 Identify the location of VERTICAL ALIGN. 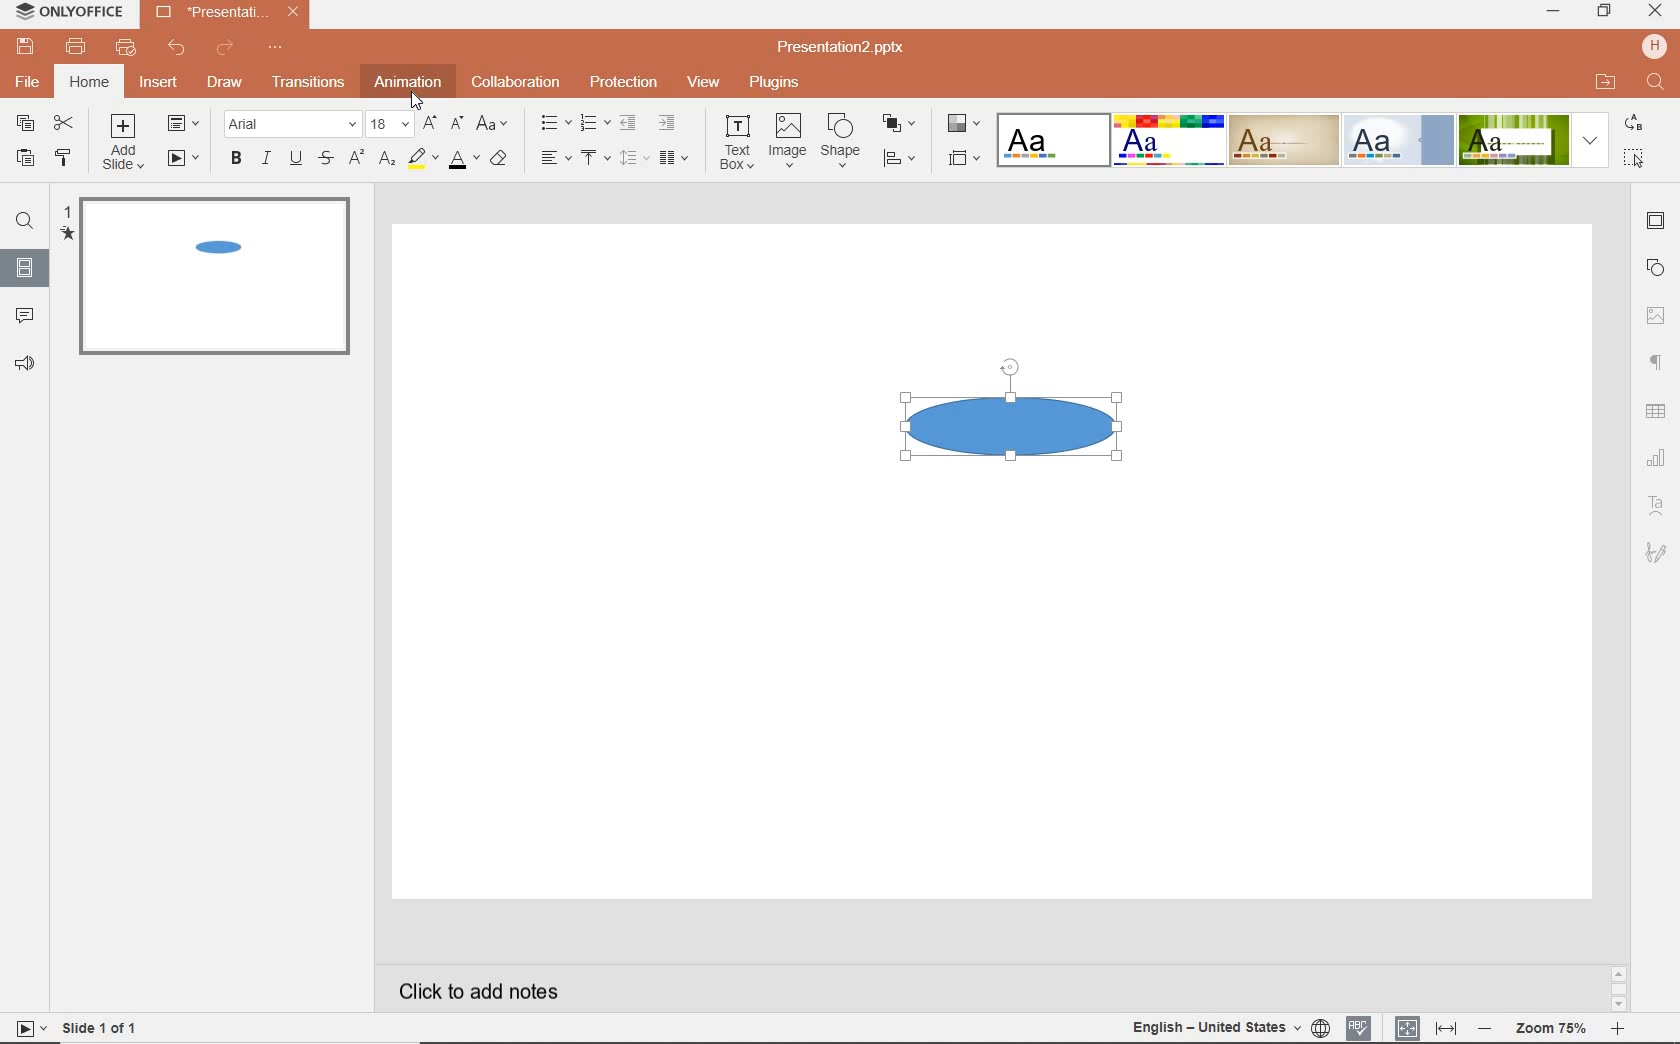
(593, 158).